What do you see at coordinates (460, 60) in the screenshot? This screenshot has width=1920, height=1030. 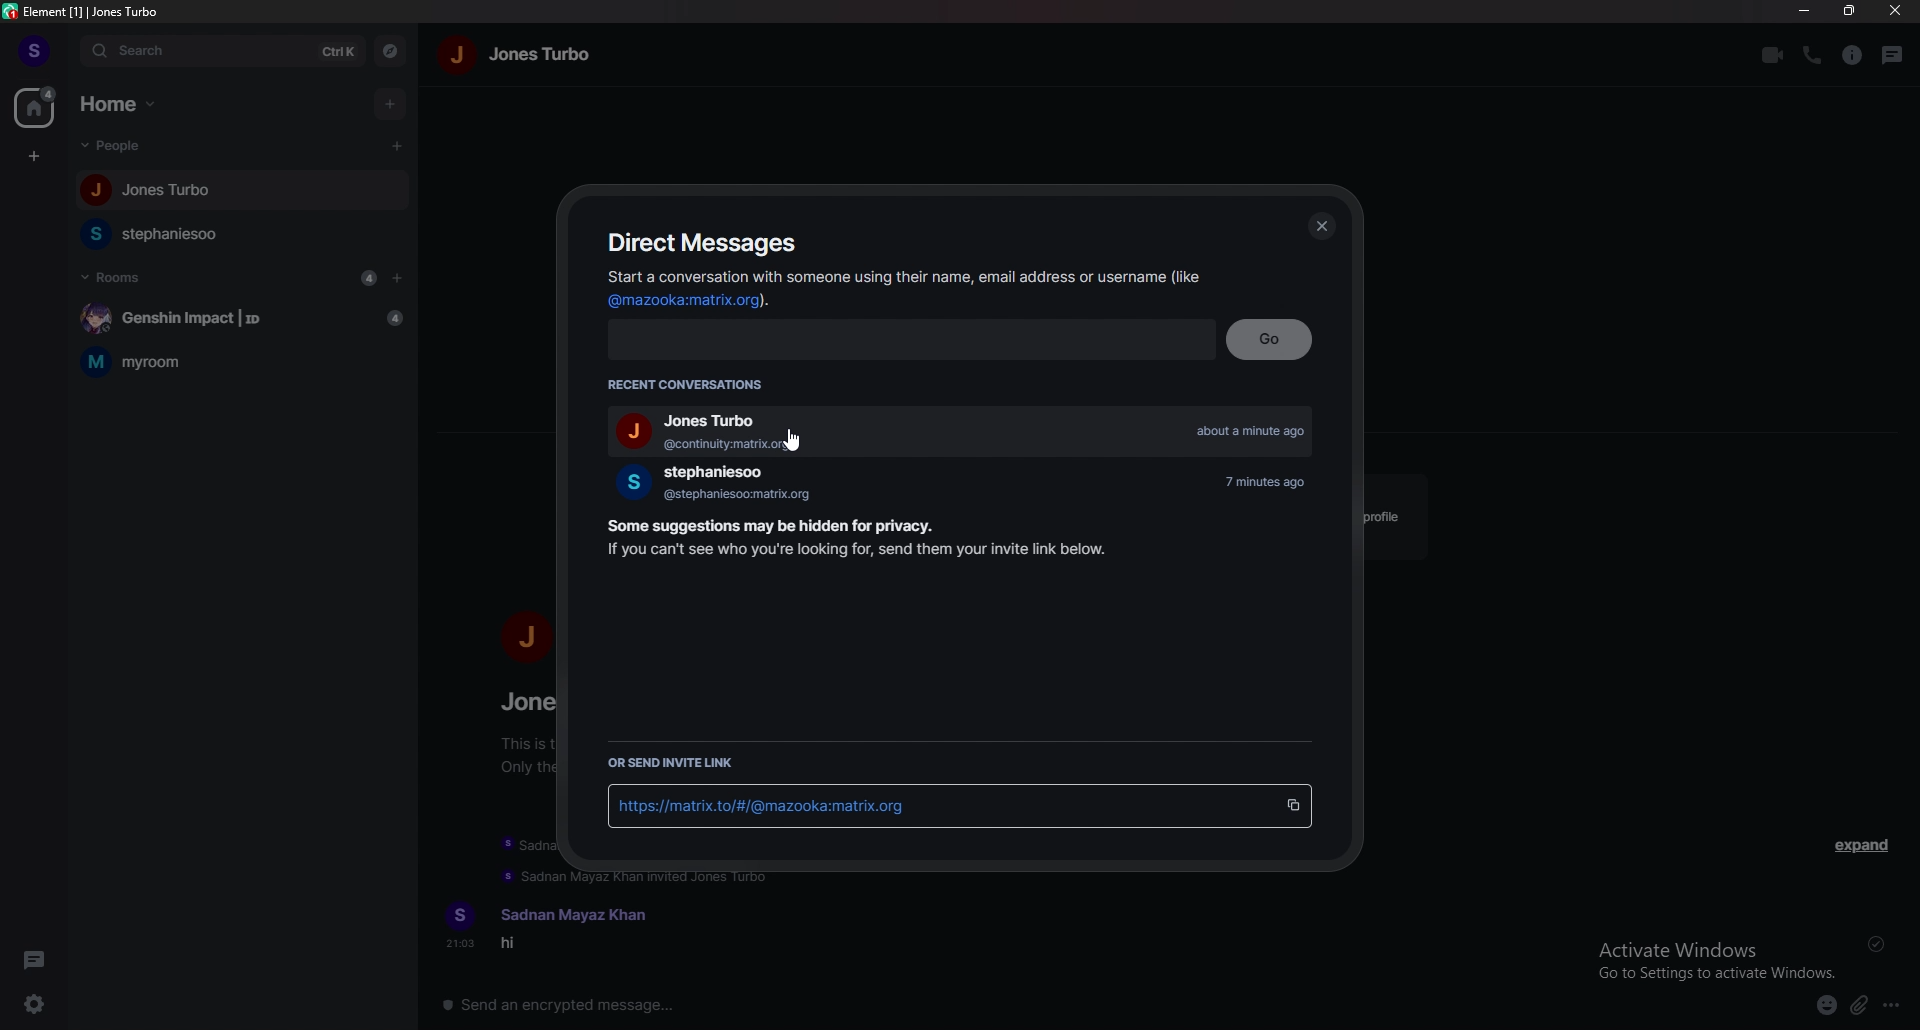 I see `j` at bounding box center [460, 60].